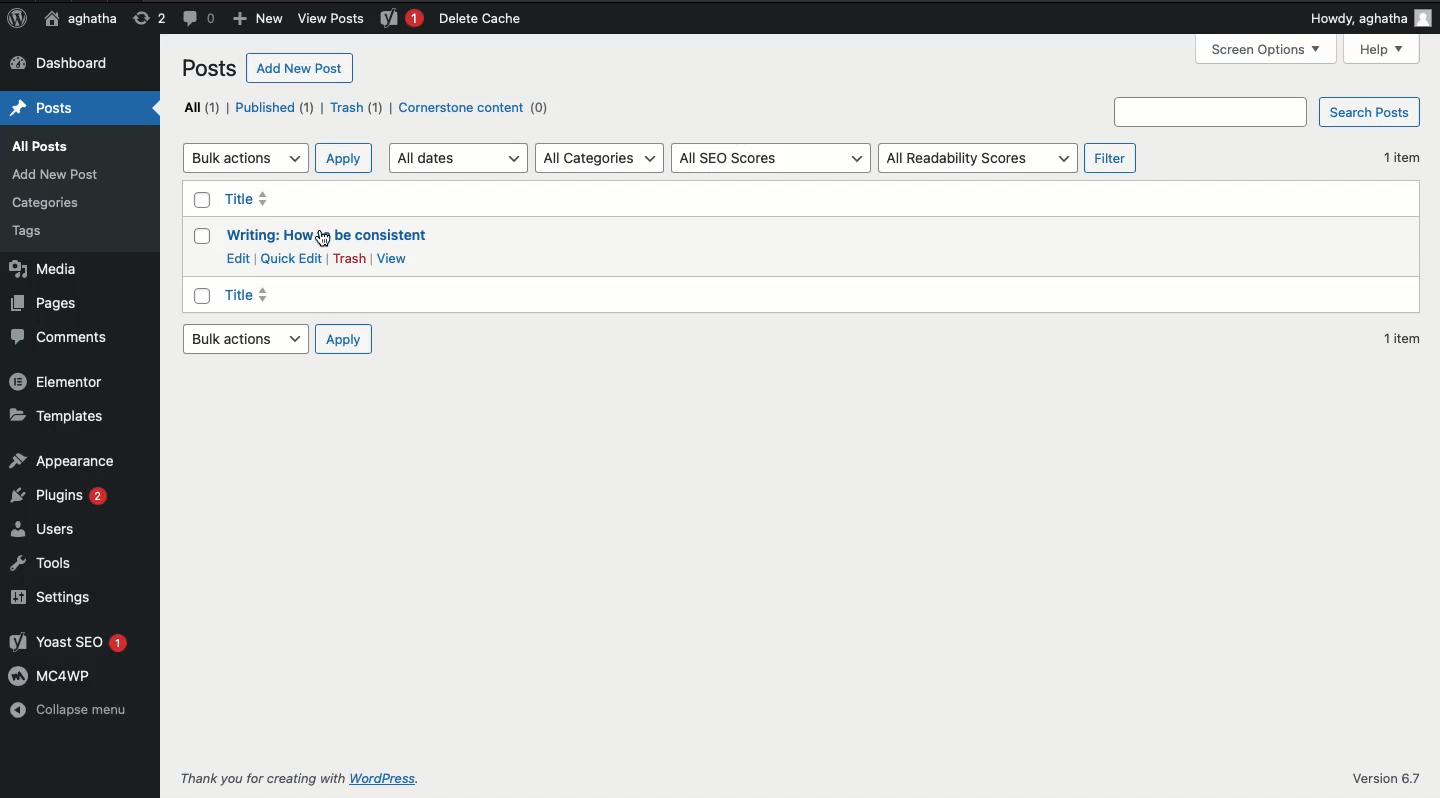  Describe the element at coordinates (767, 158) in the screenshot. I see `All SEO scores` at that location.